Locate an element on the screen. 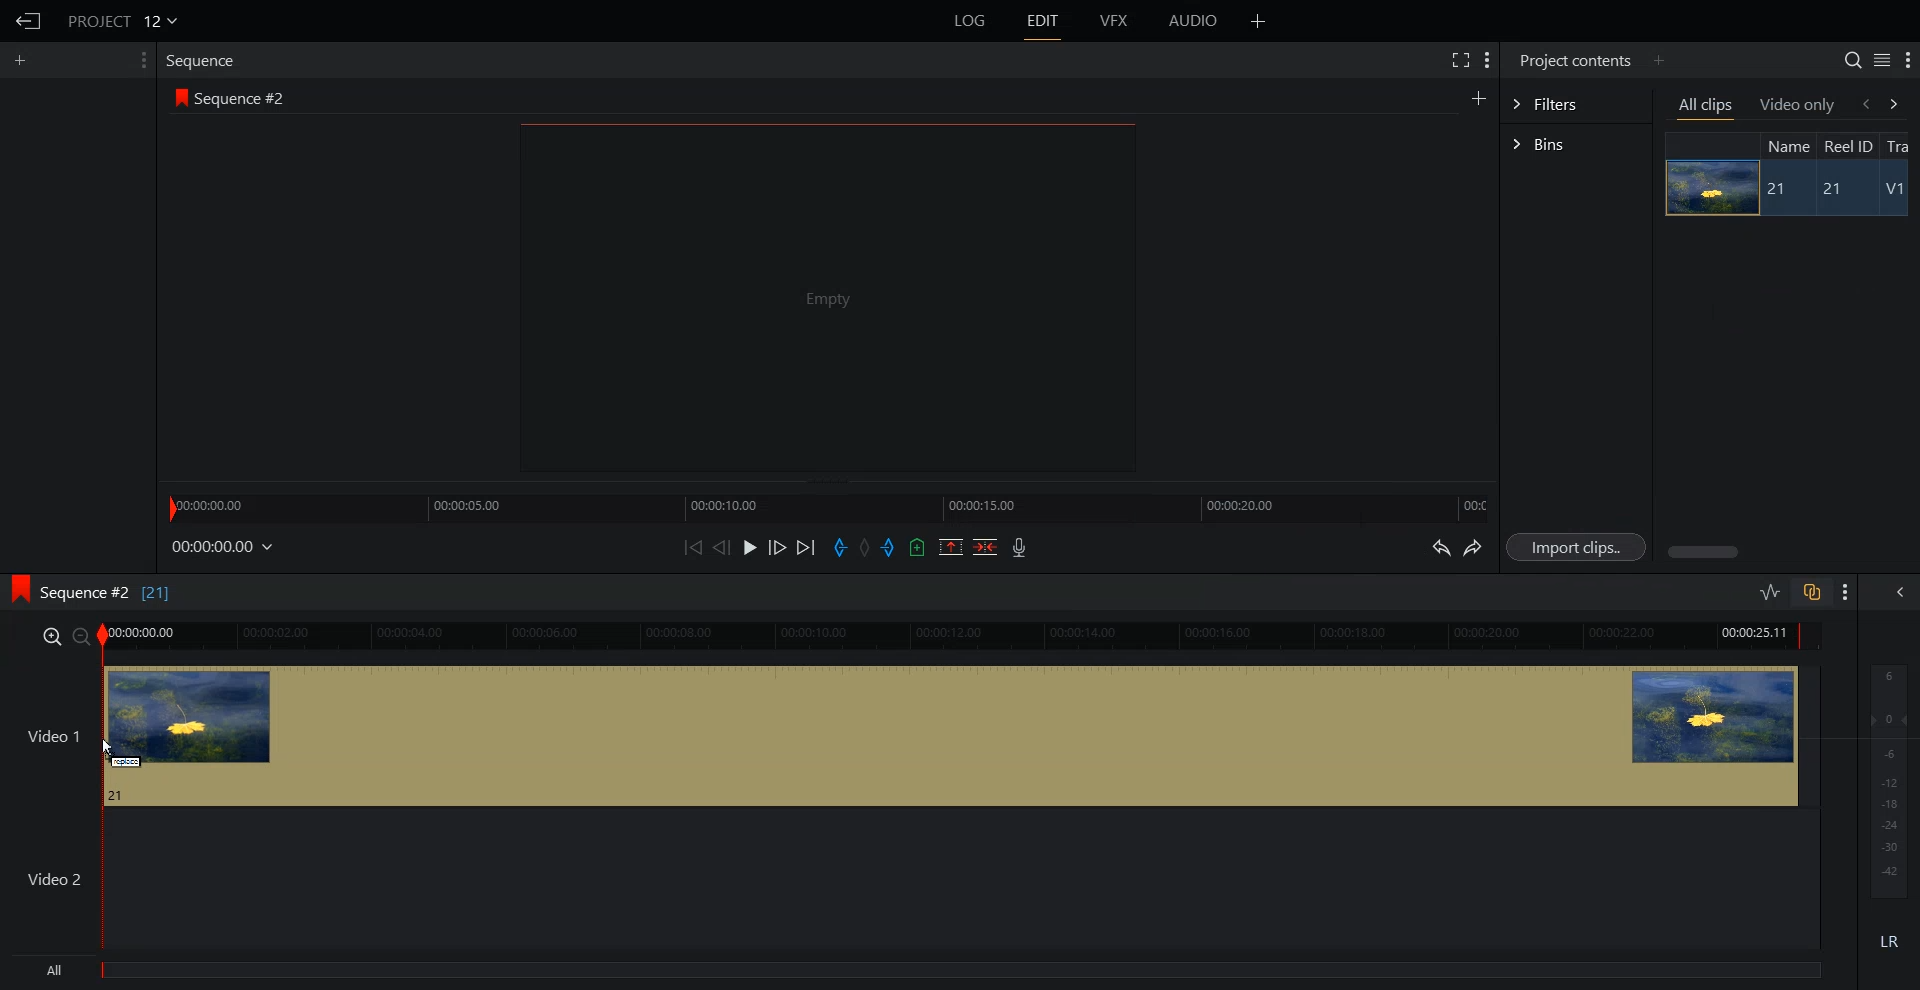  Delete is located at coordinates (985, 546).